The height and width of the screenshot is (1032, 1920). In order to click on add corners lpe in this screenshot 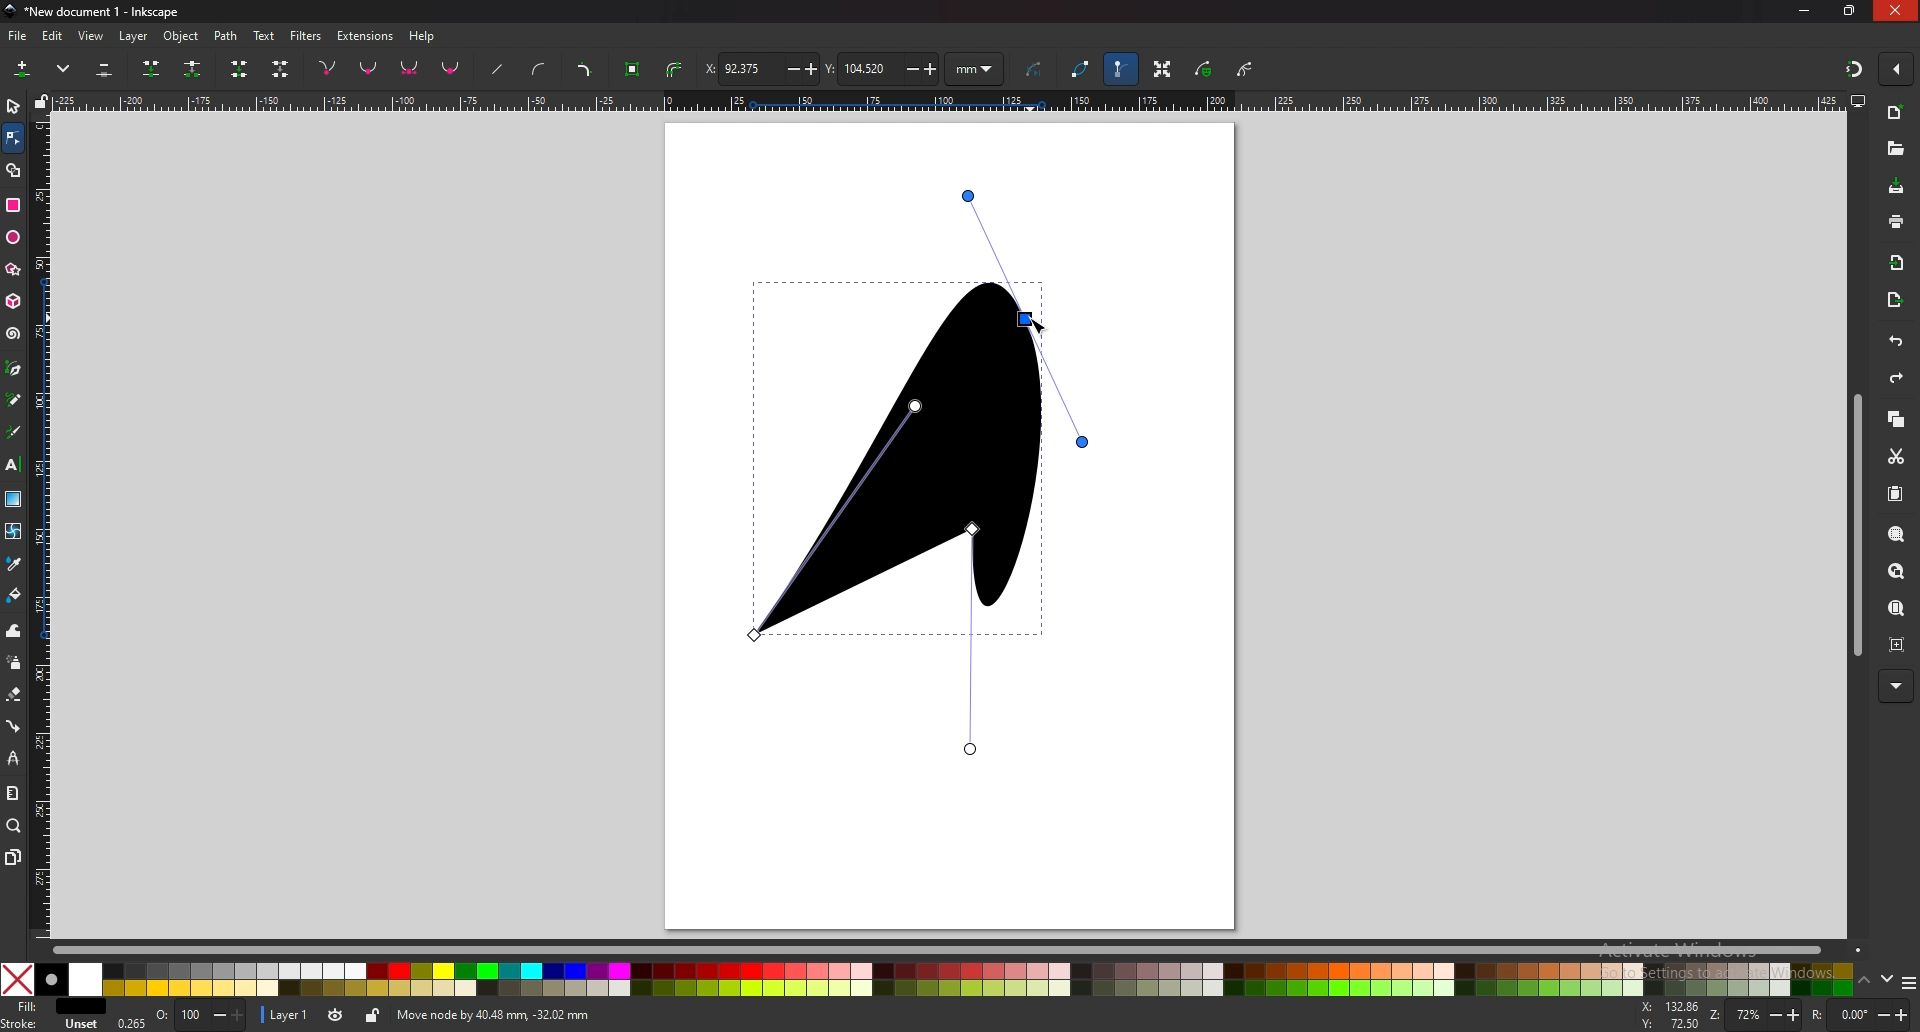, I will do `click(585, 70)`.